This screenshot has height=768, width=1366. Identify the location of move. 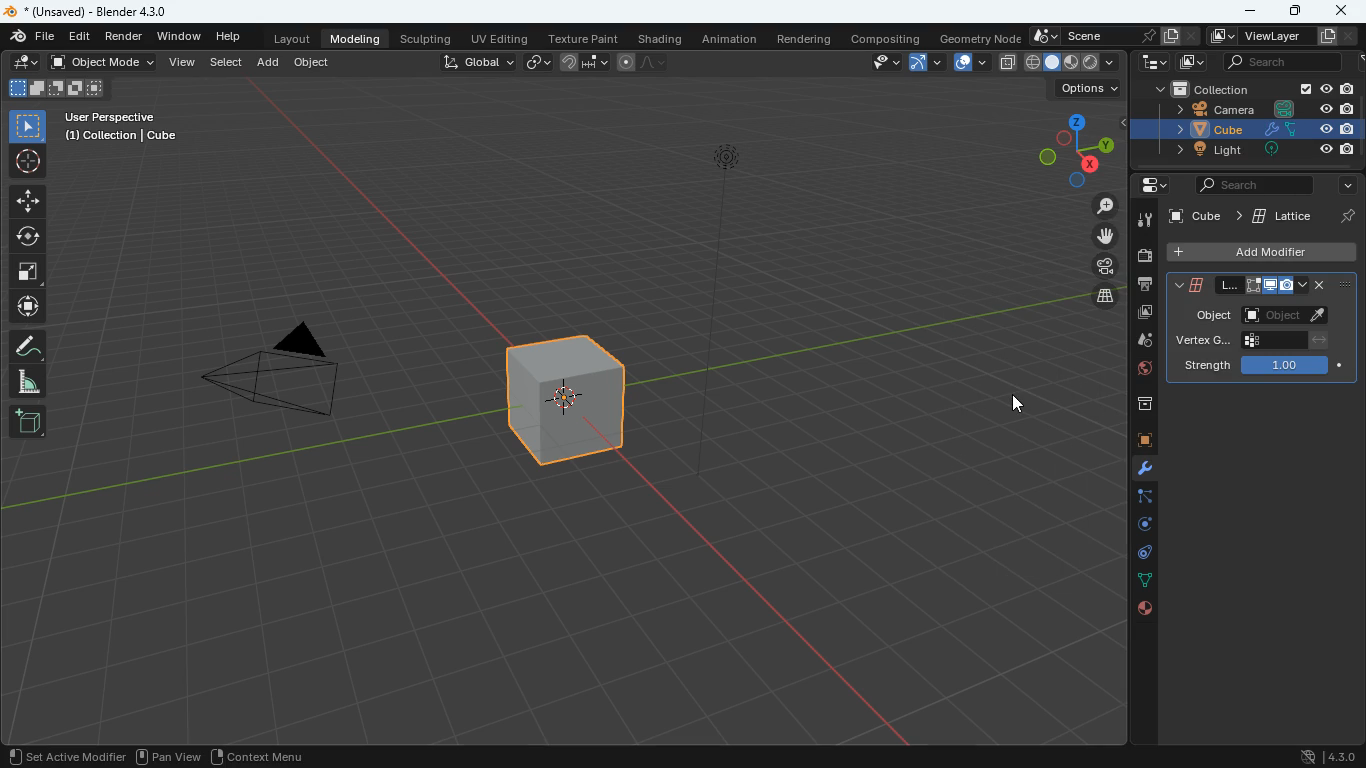
(1110, 235).